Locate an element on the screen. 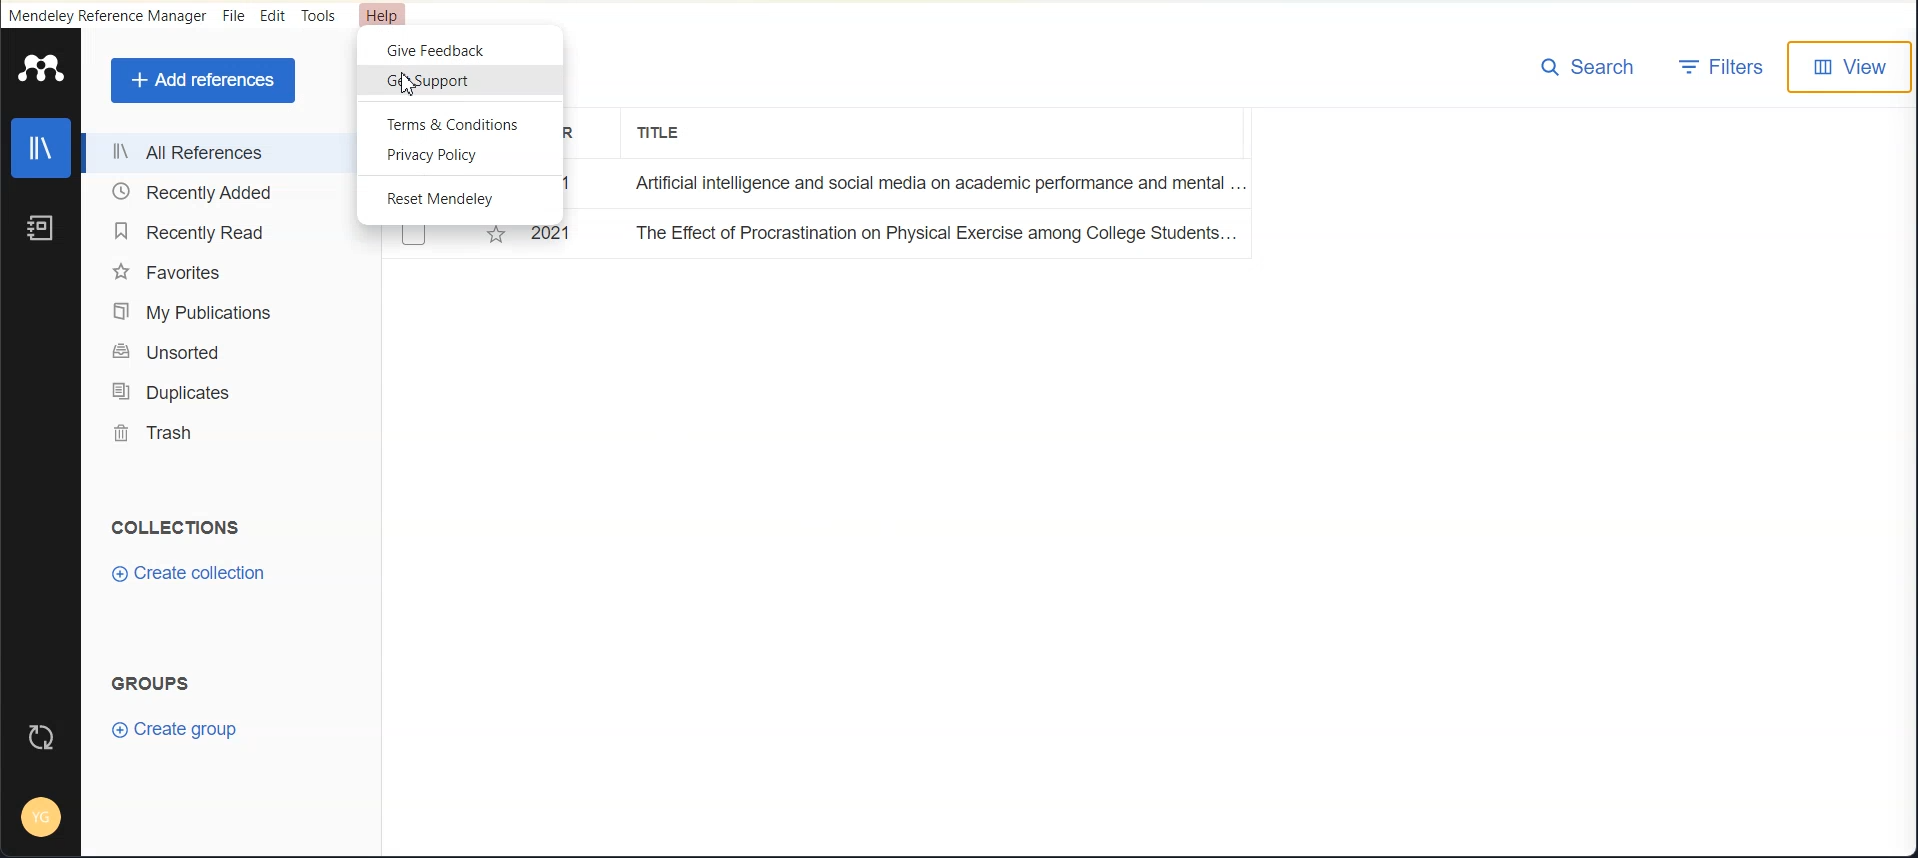 Image resolution: width=1918 pixels, height=858 pixels. Year is located at coordinates (574, 134).